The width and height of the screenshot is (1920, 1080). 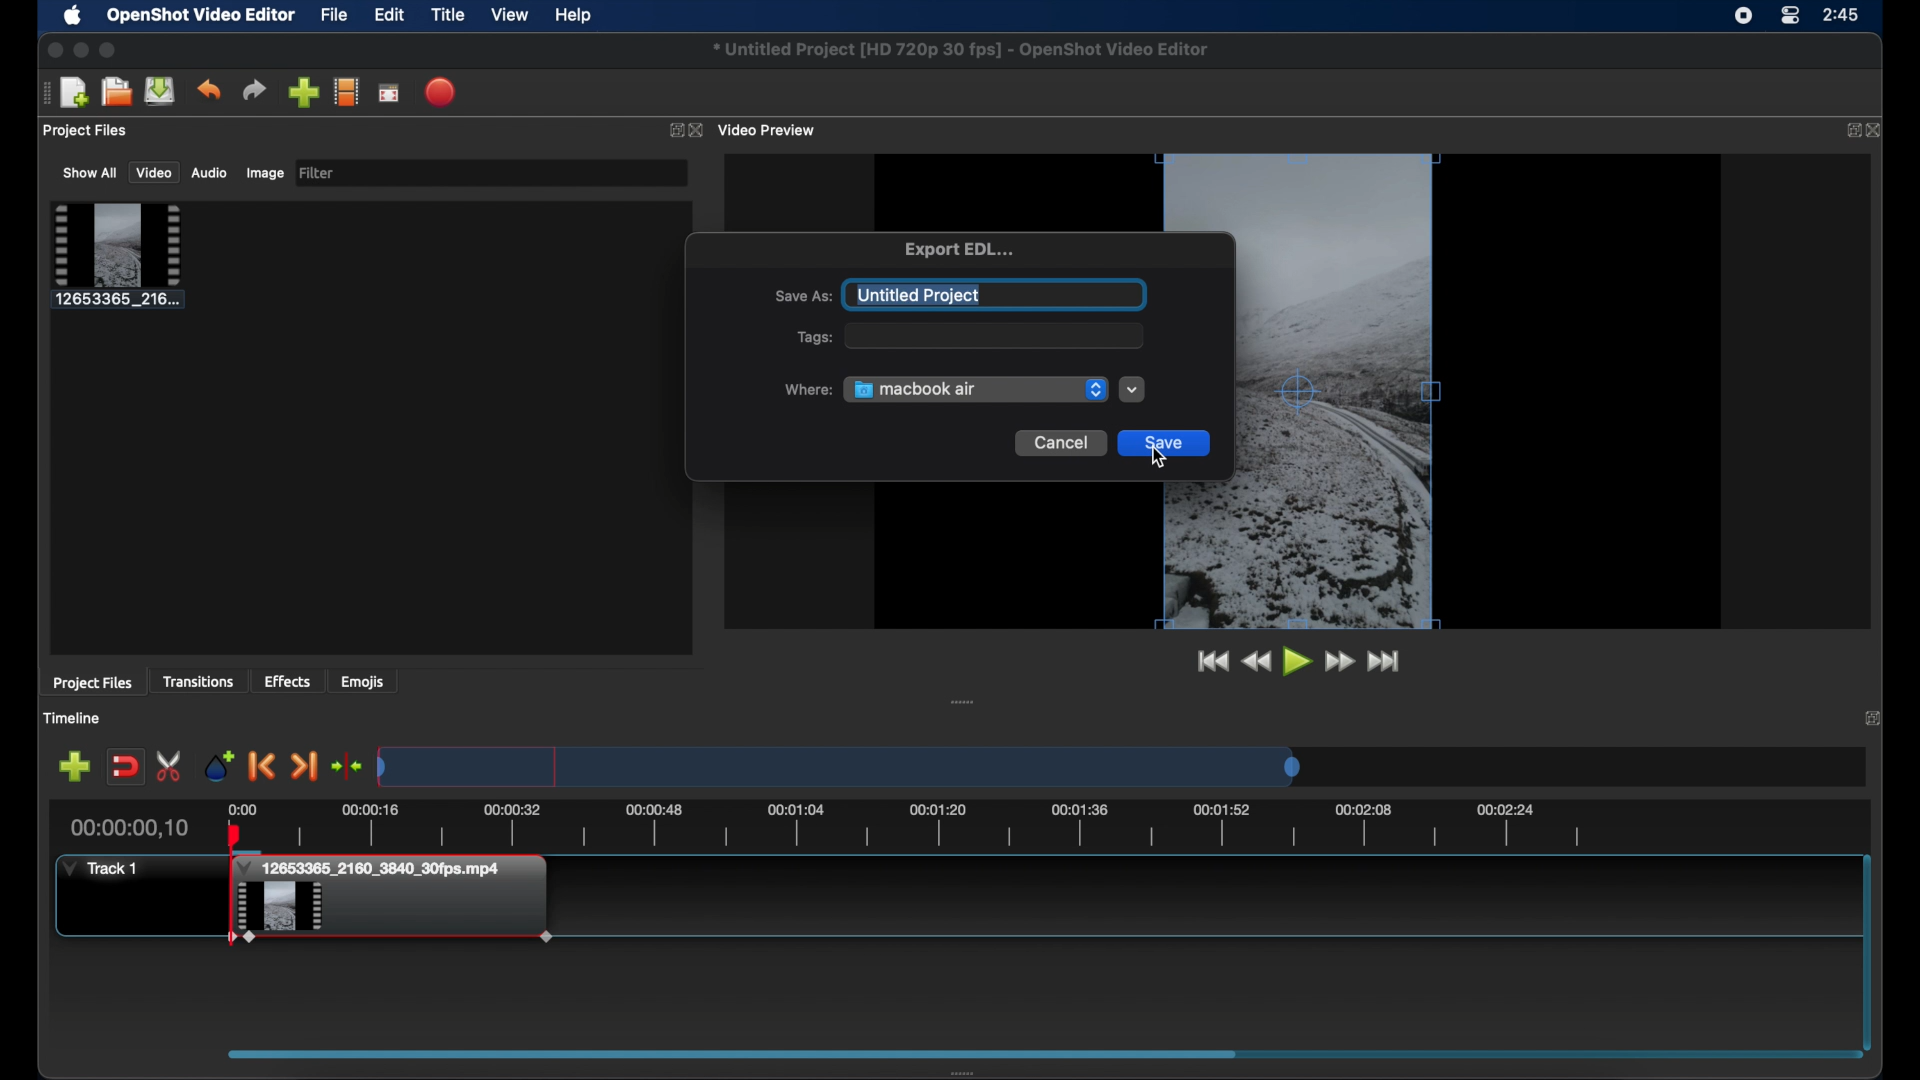 I want to click on close, so click(x=1874, y=718).